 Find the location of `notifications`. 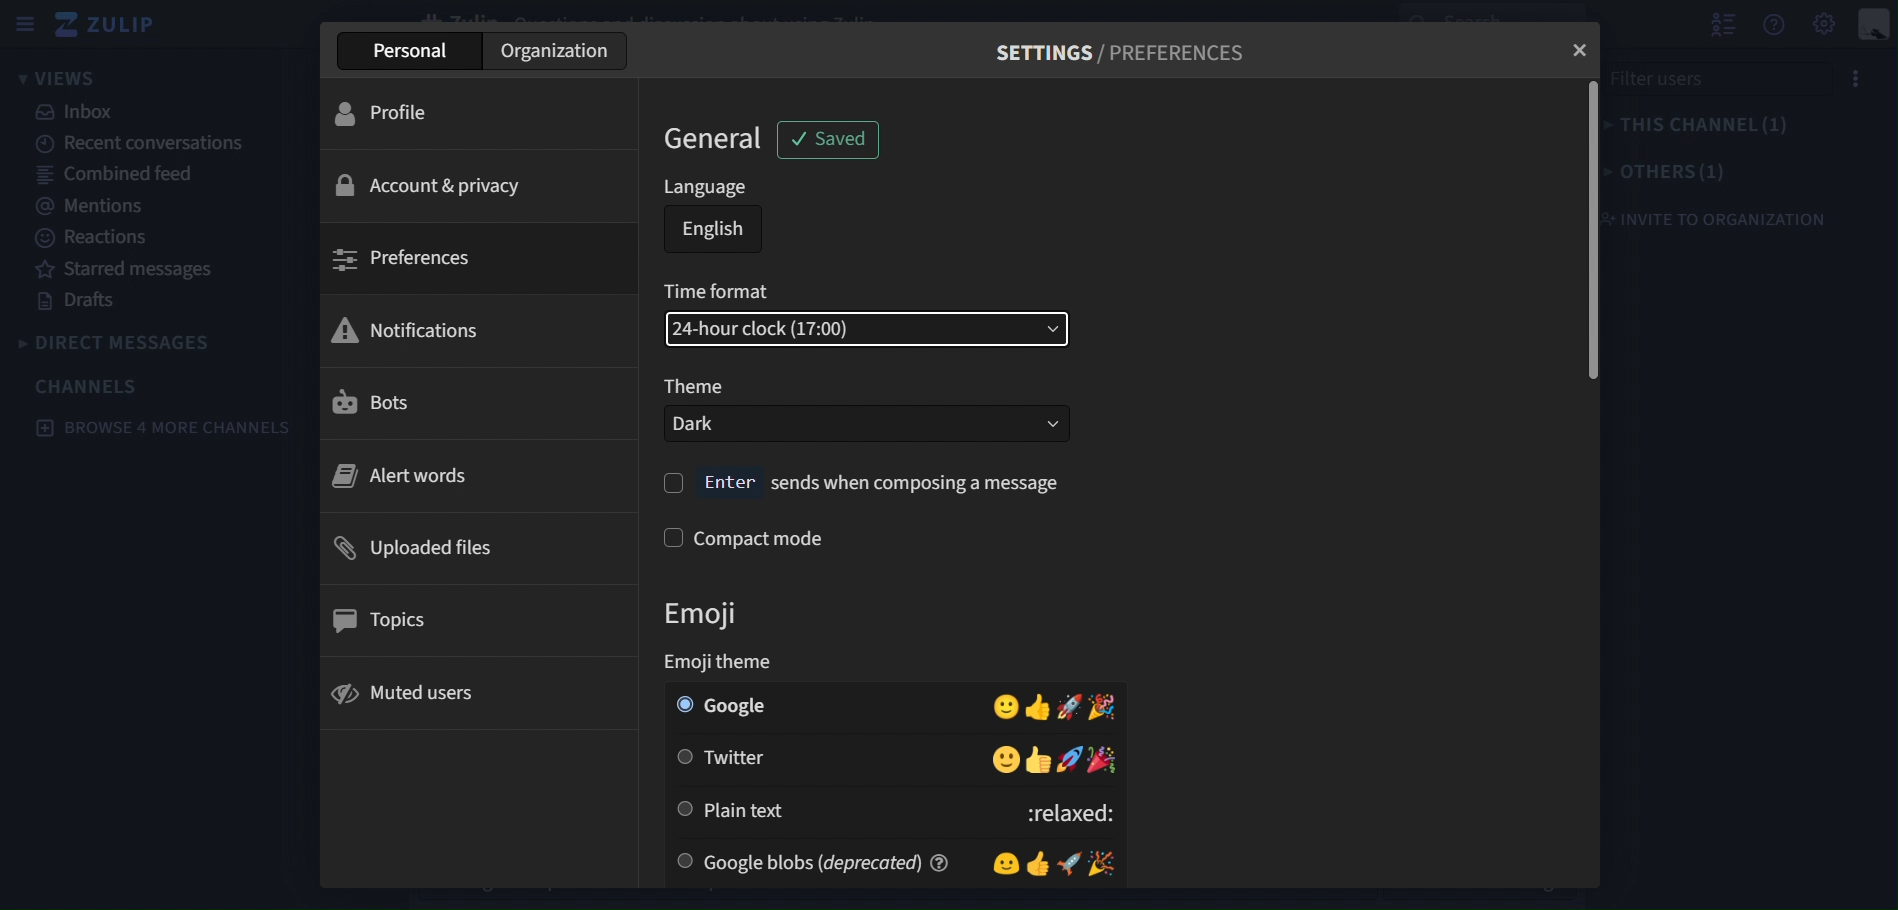

notifications is located at coordinates (467, 330).